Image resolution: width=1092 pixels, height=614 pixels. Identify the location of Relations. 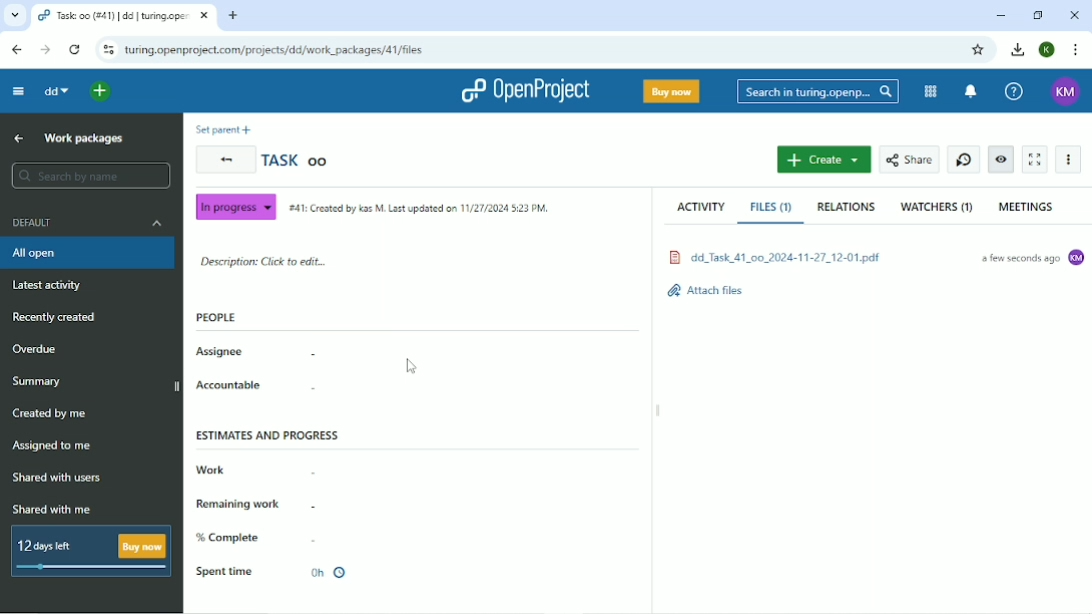
(845, 207).